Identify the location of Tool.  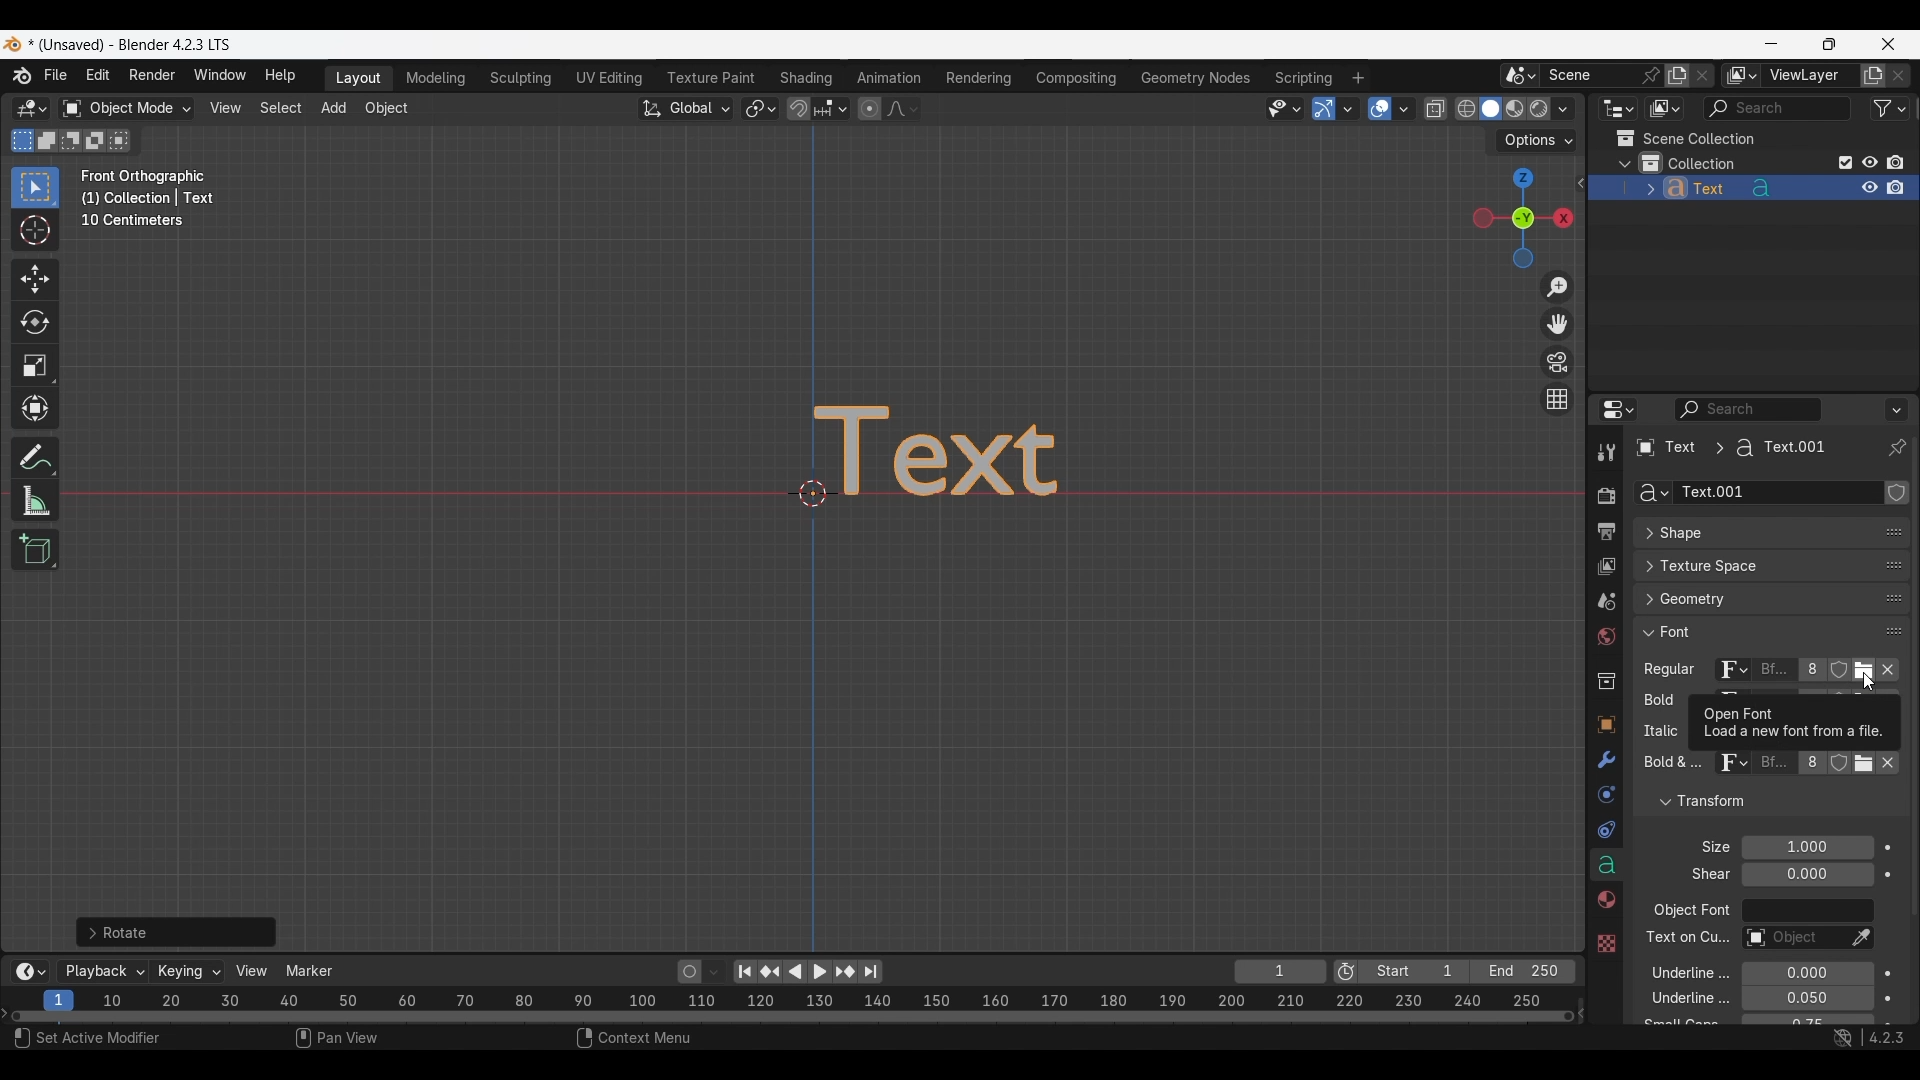
(1606, 452).